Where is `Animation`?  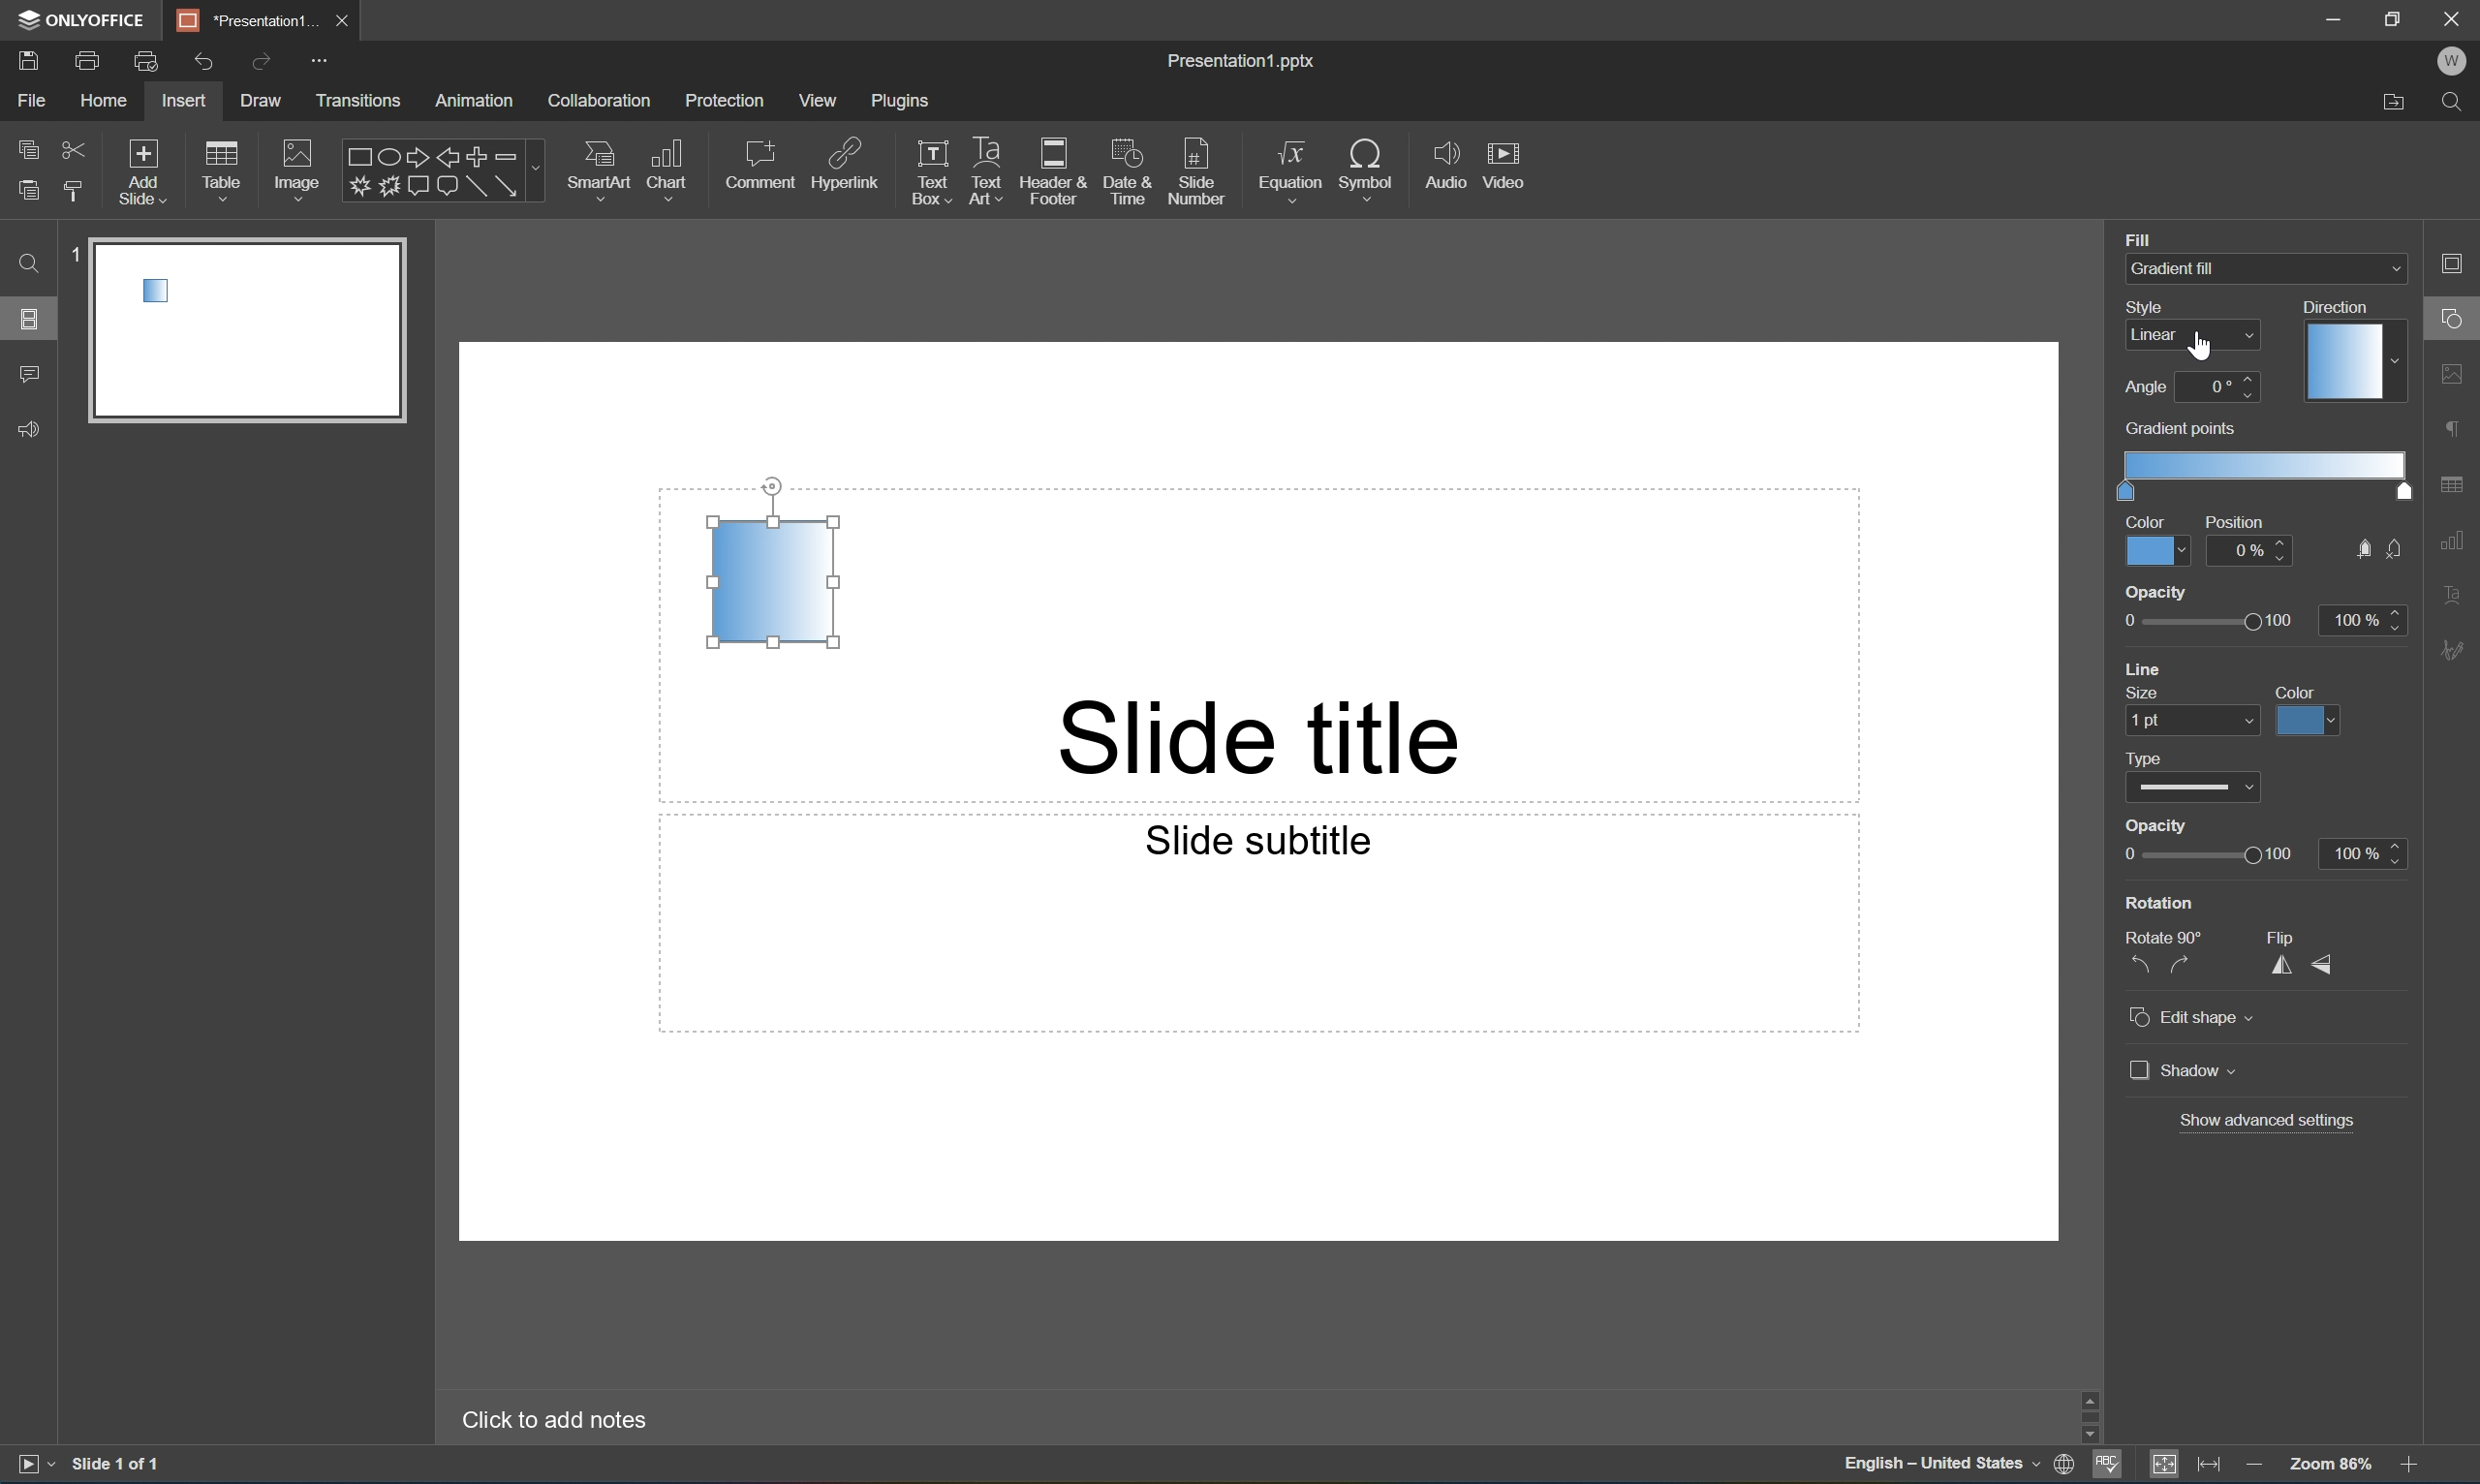
Animation is located at coordinates (474, 102).